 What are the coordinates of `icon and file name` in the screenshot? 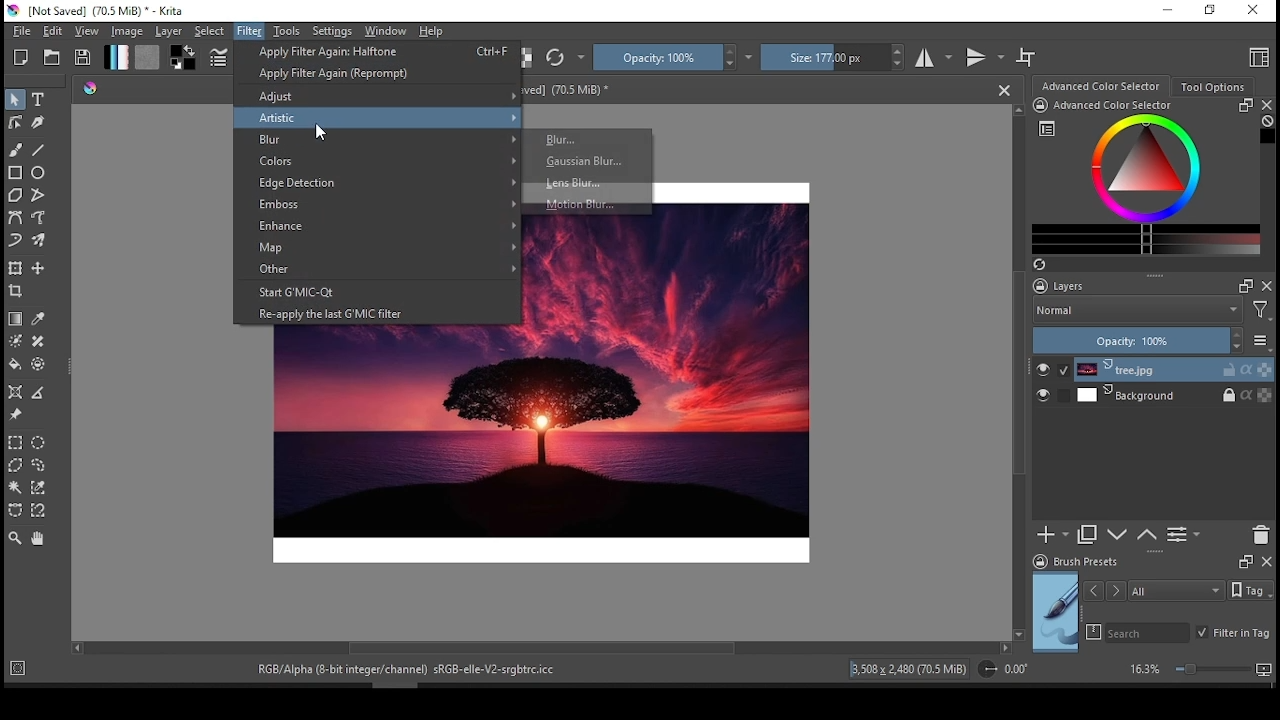 It's located at (112, 11).